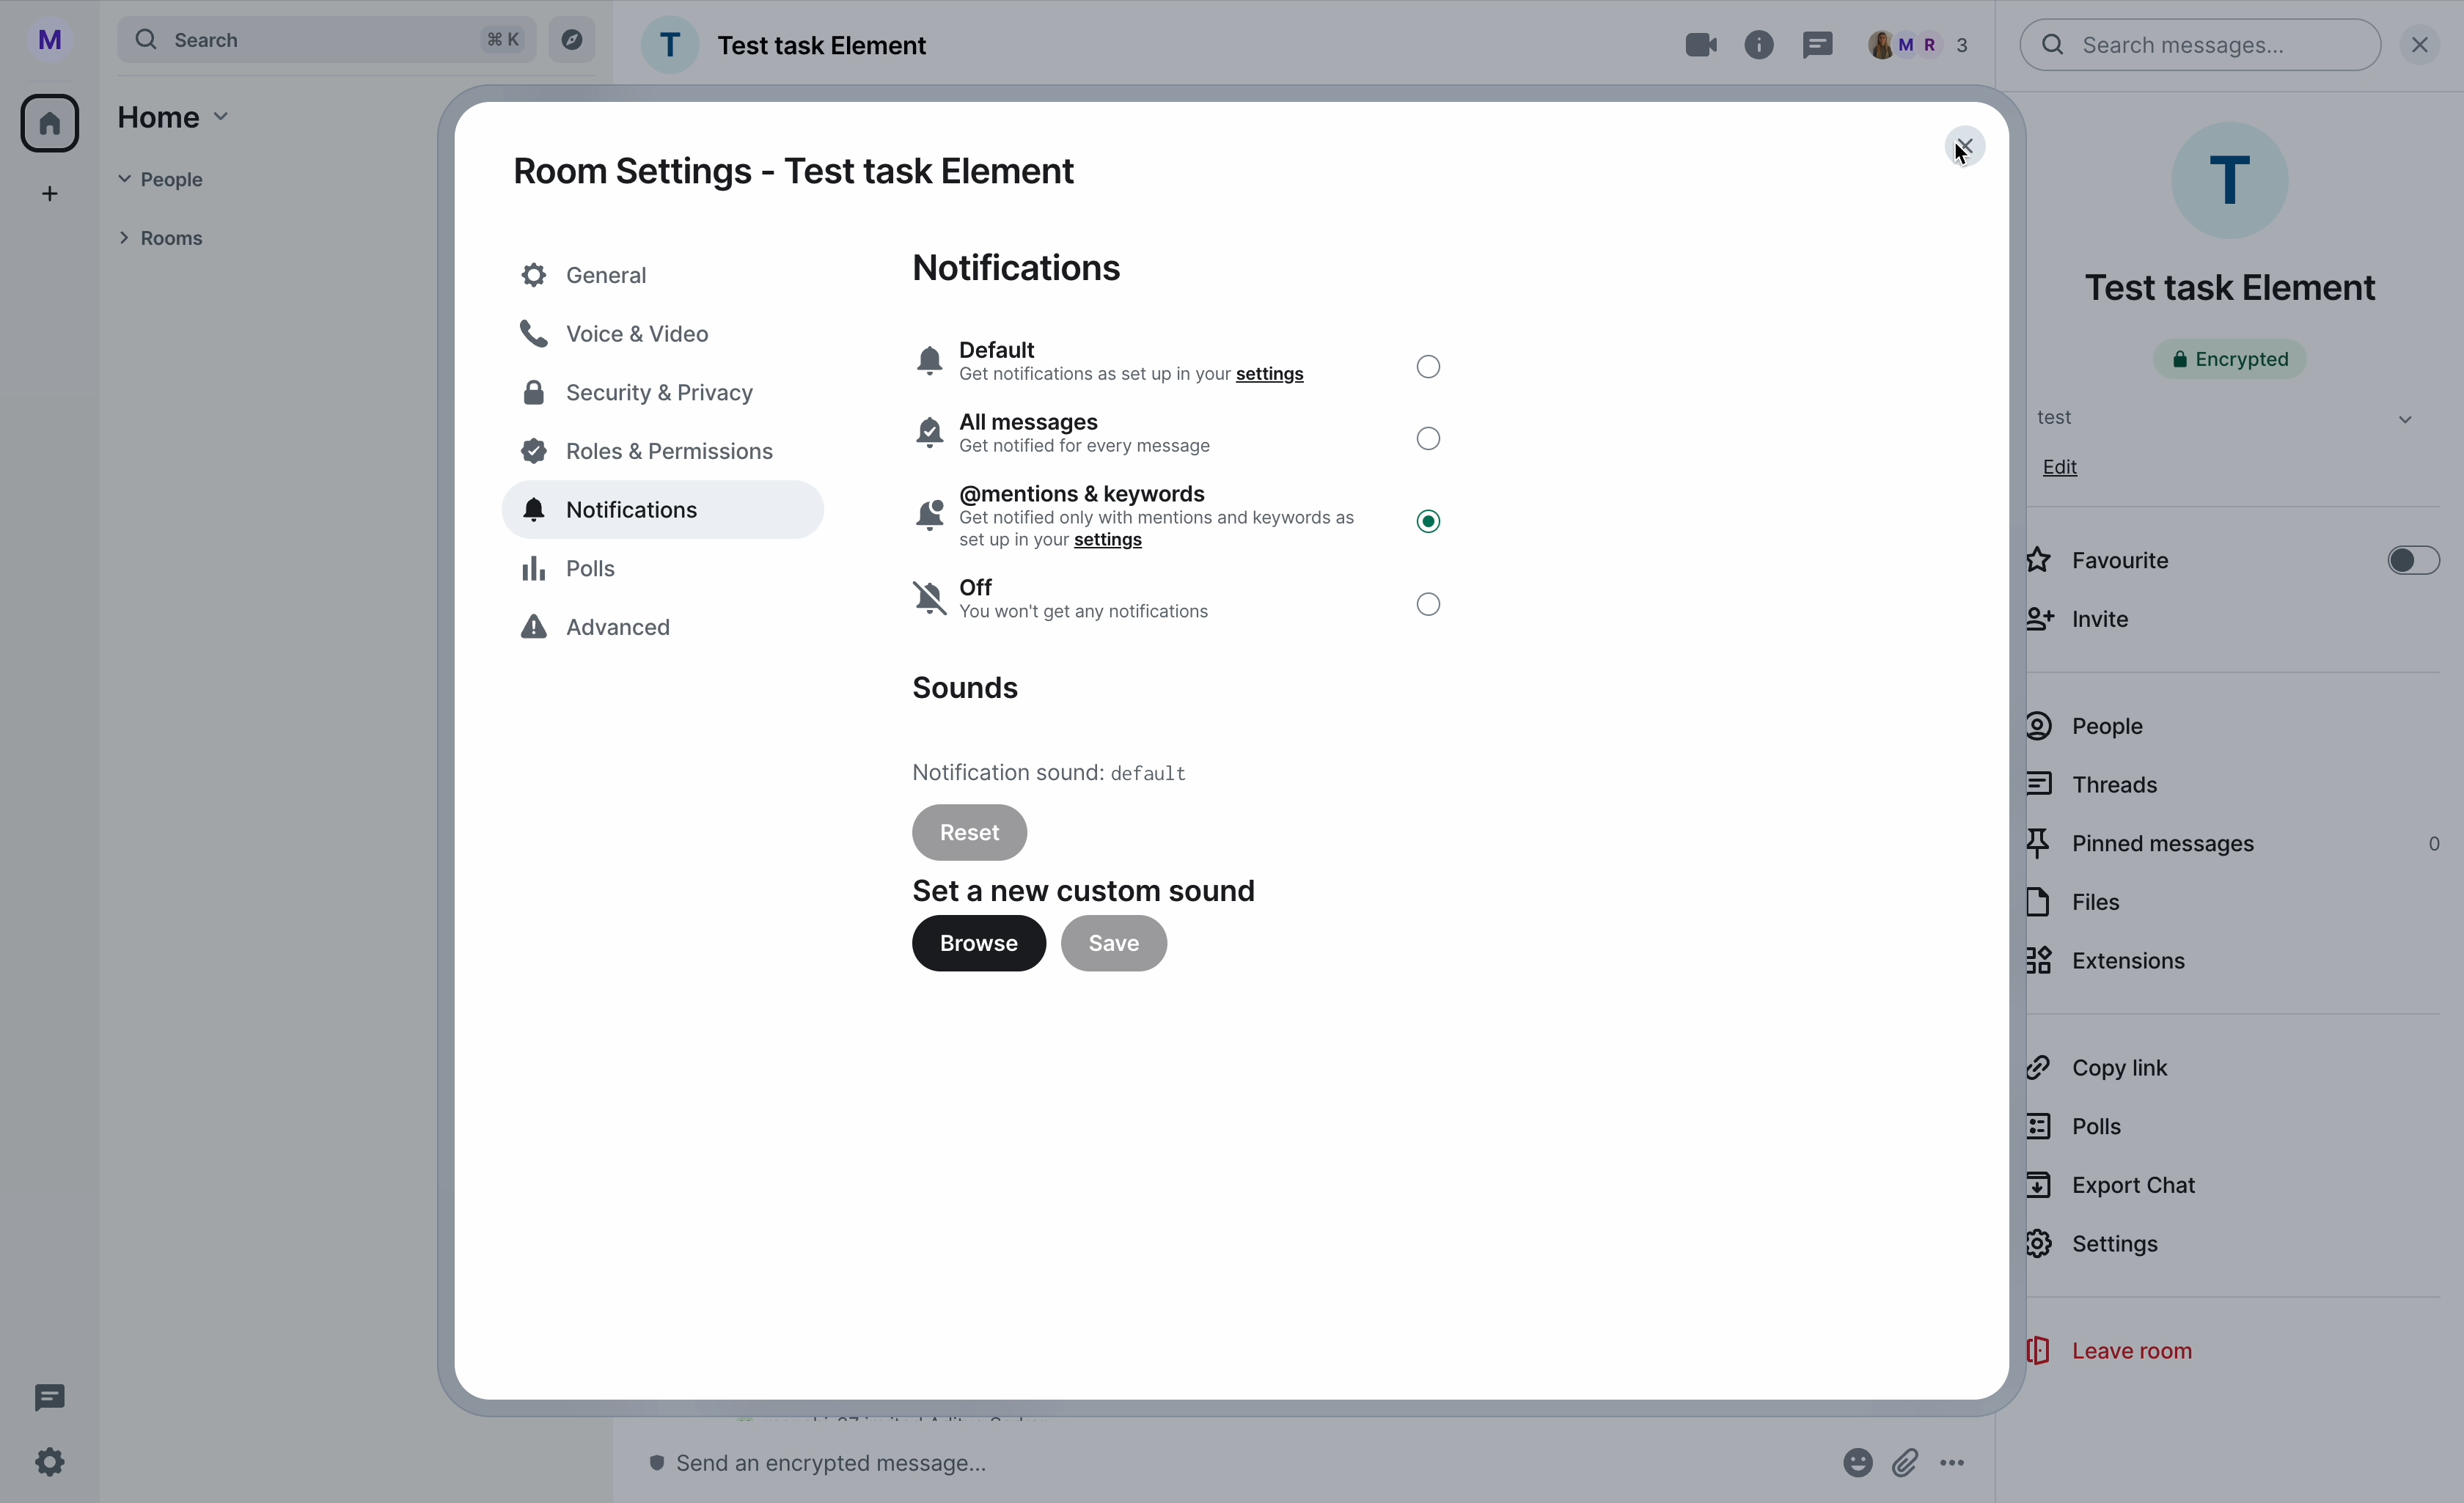 The width and height of the screenshot is (2464, 1503). Describe the element at coordinates (1178, 359) in the screenshot. I see `default activated` at that location.